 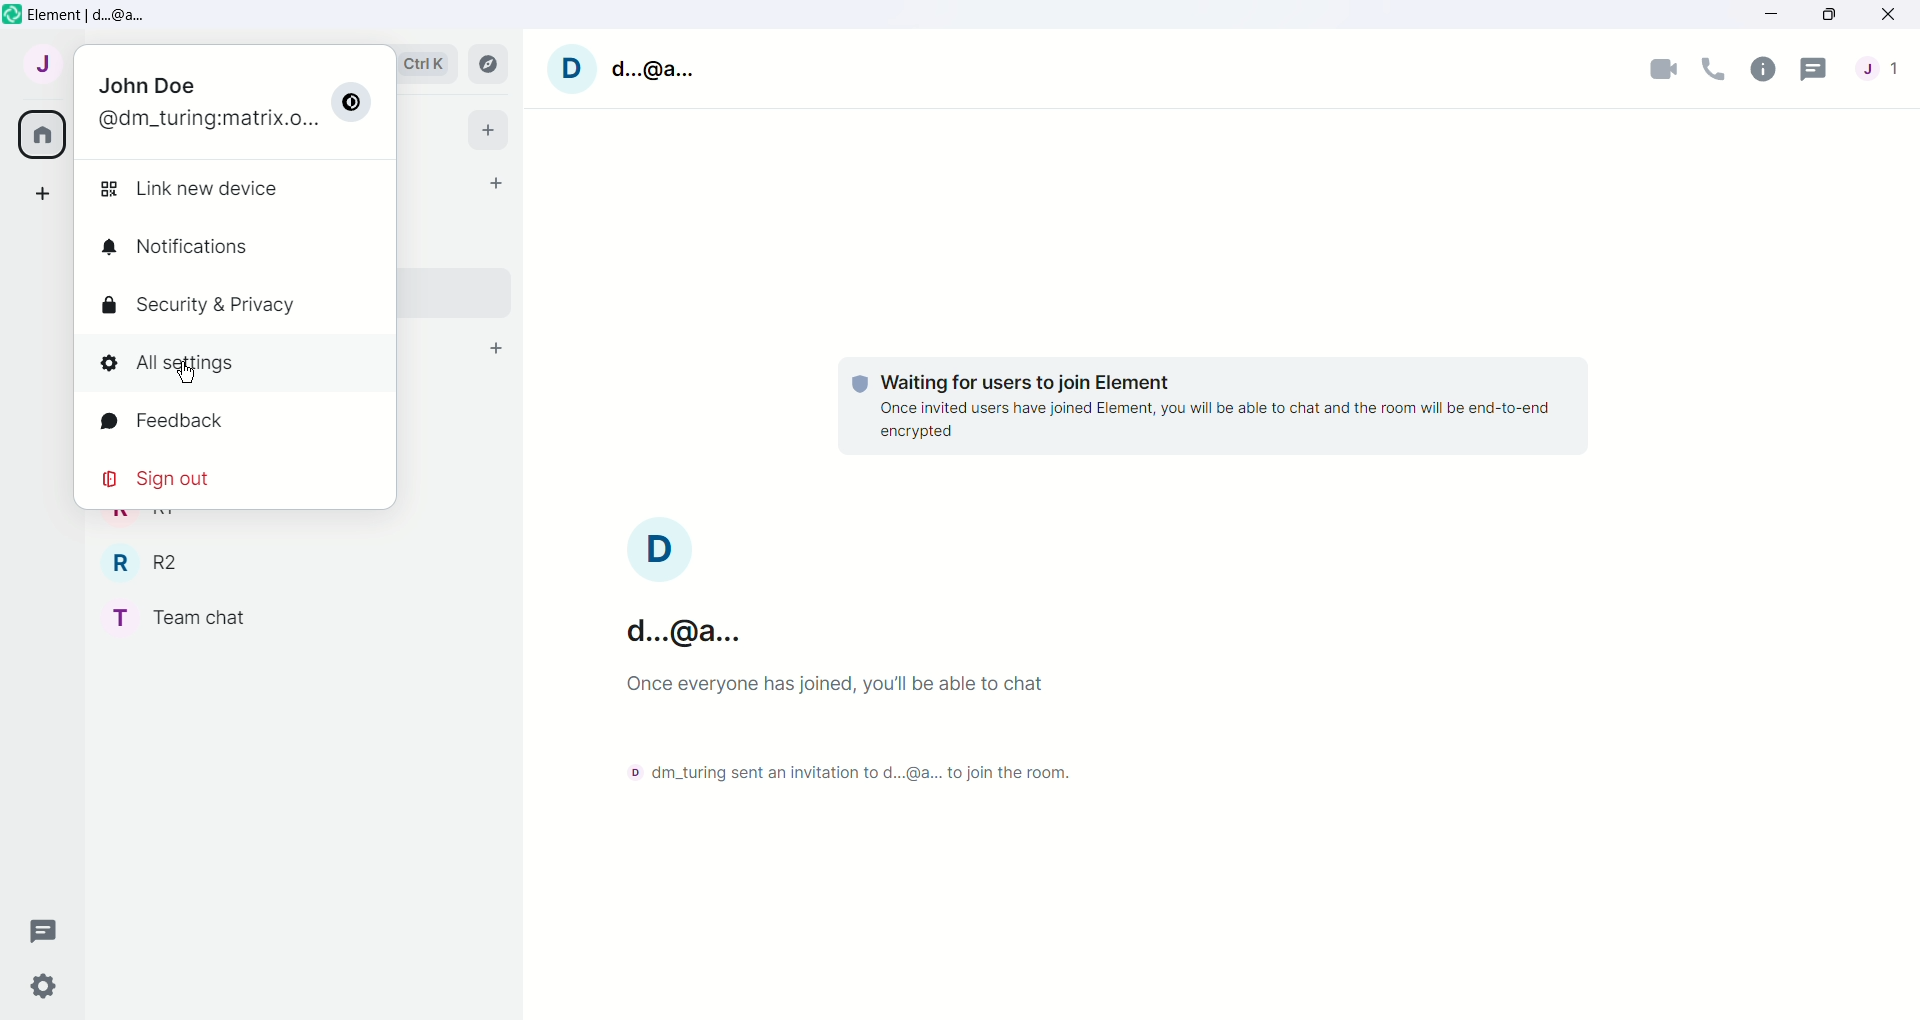 I want to click on Video call, so click(x=1663, y=71).